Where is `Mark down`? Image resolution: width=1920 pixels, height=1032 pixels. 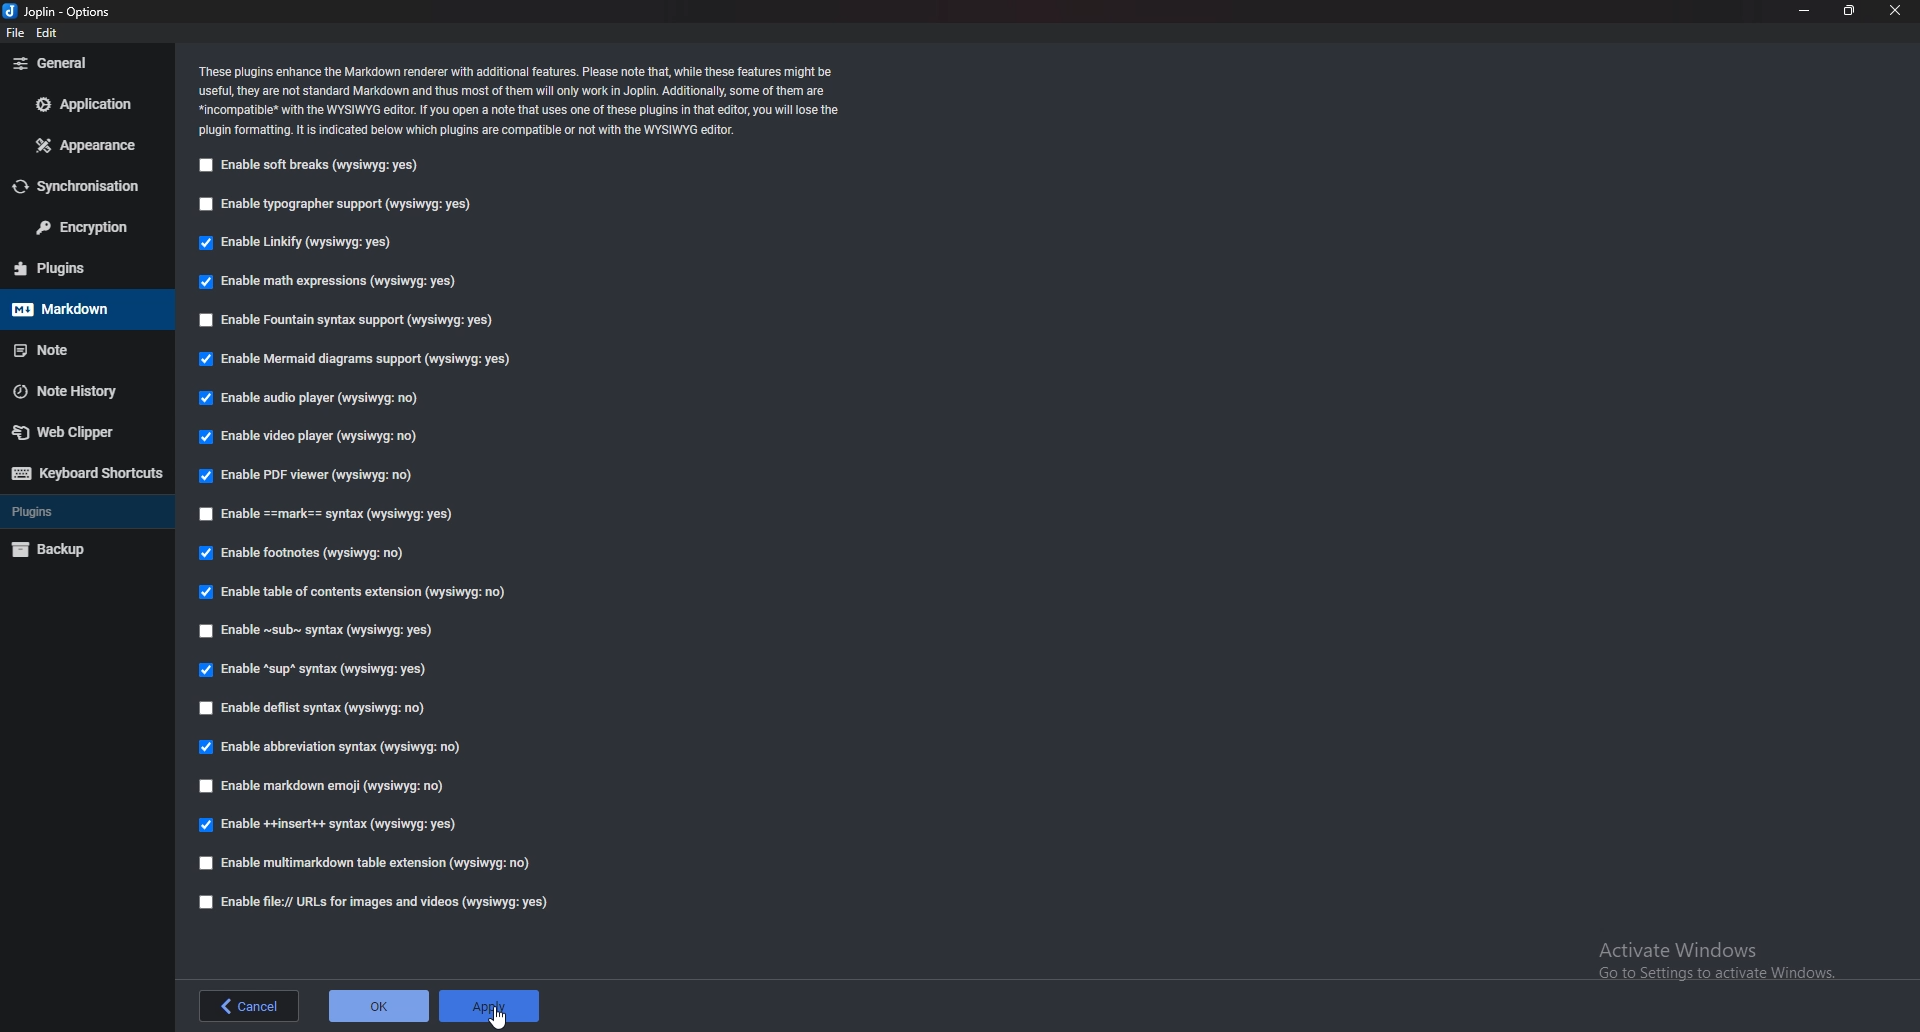 Mark down is located at coordinates (79, 309).